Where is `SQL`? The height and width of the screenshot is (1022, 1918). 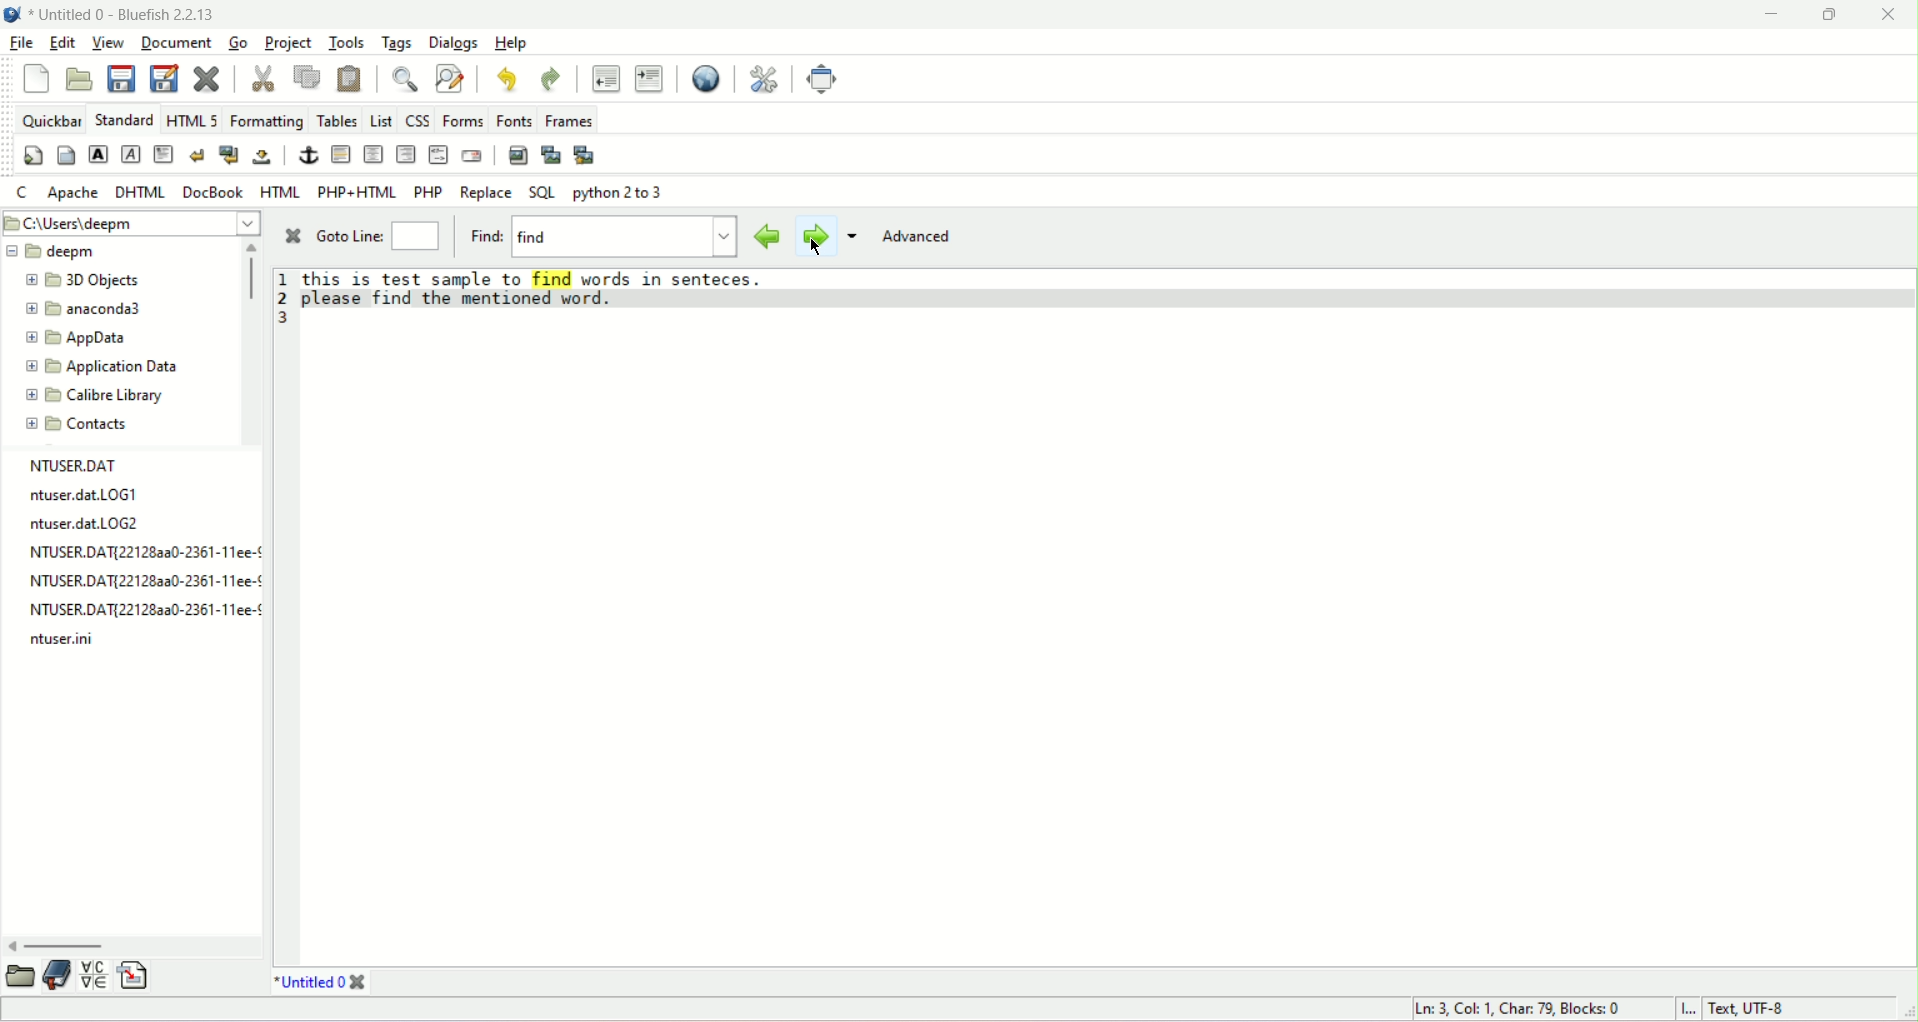 SQL is located at coordinates (540, 193).